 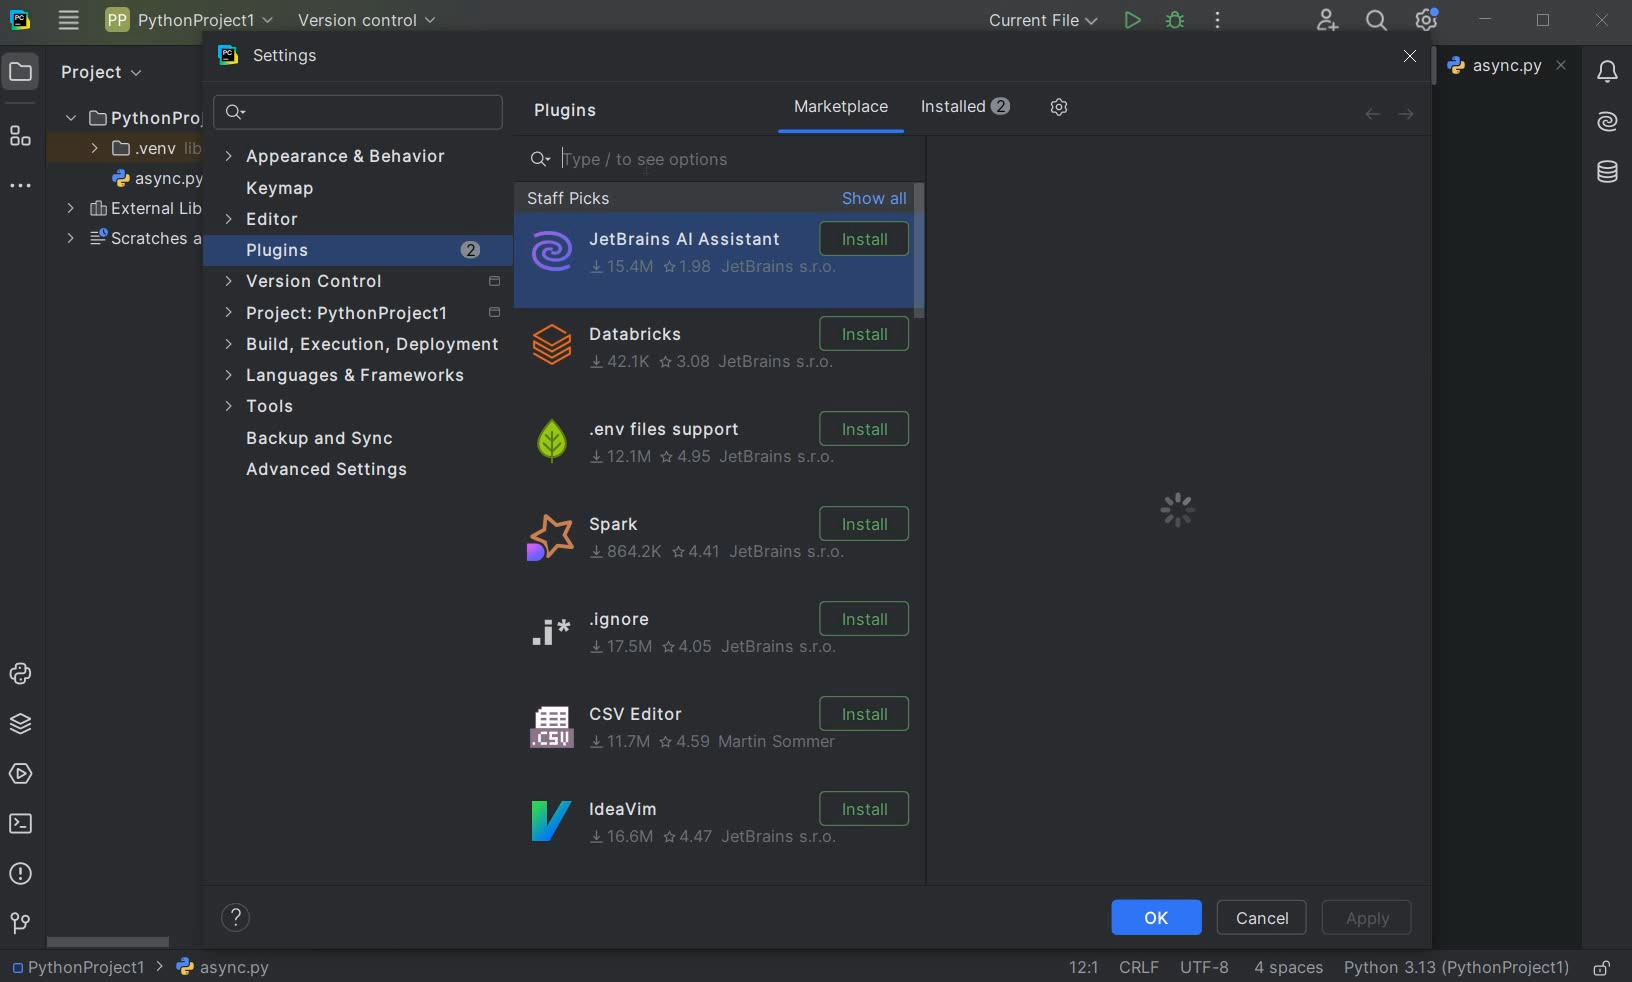 What do you see at coordinates (363, 346) in the screenshot?
I see `build, execution, deployment` at bounding box center [363, 346].